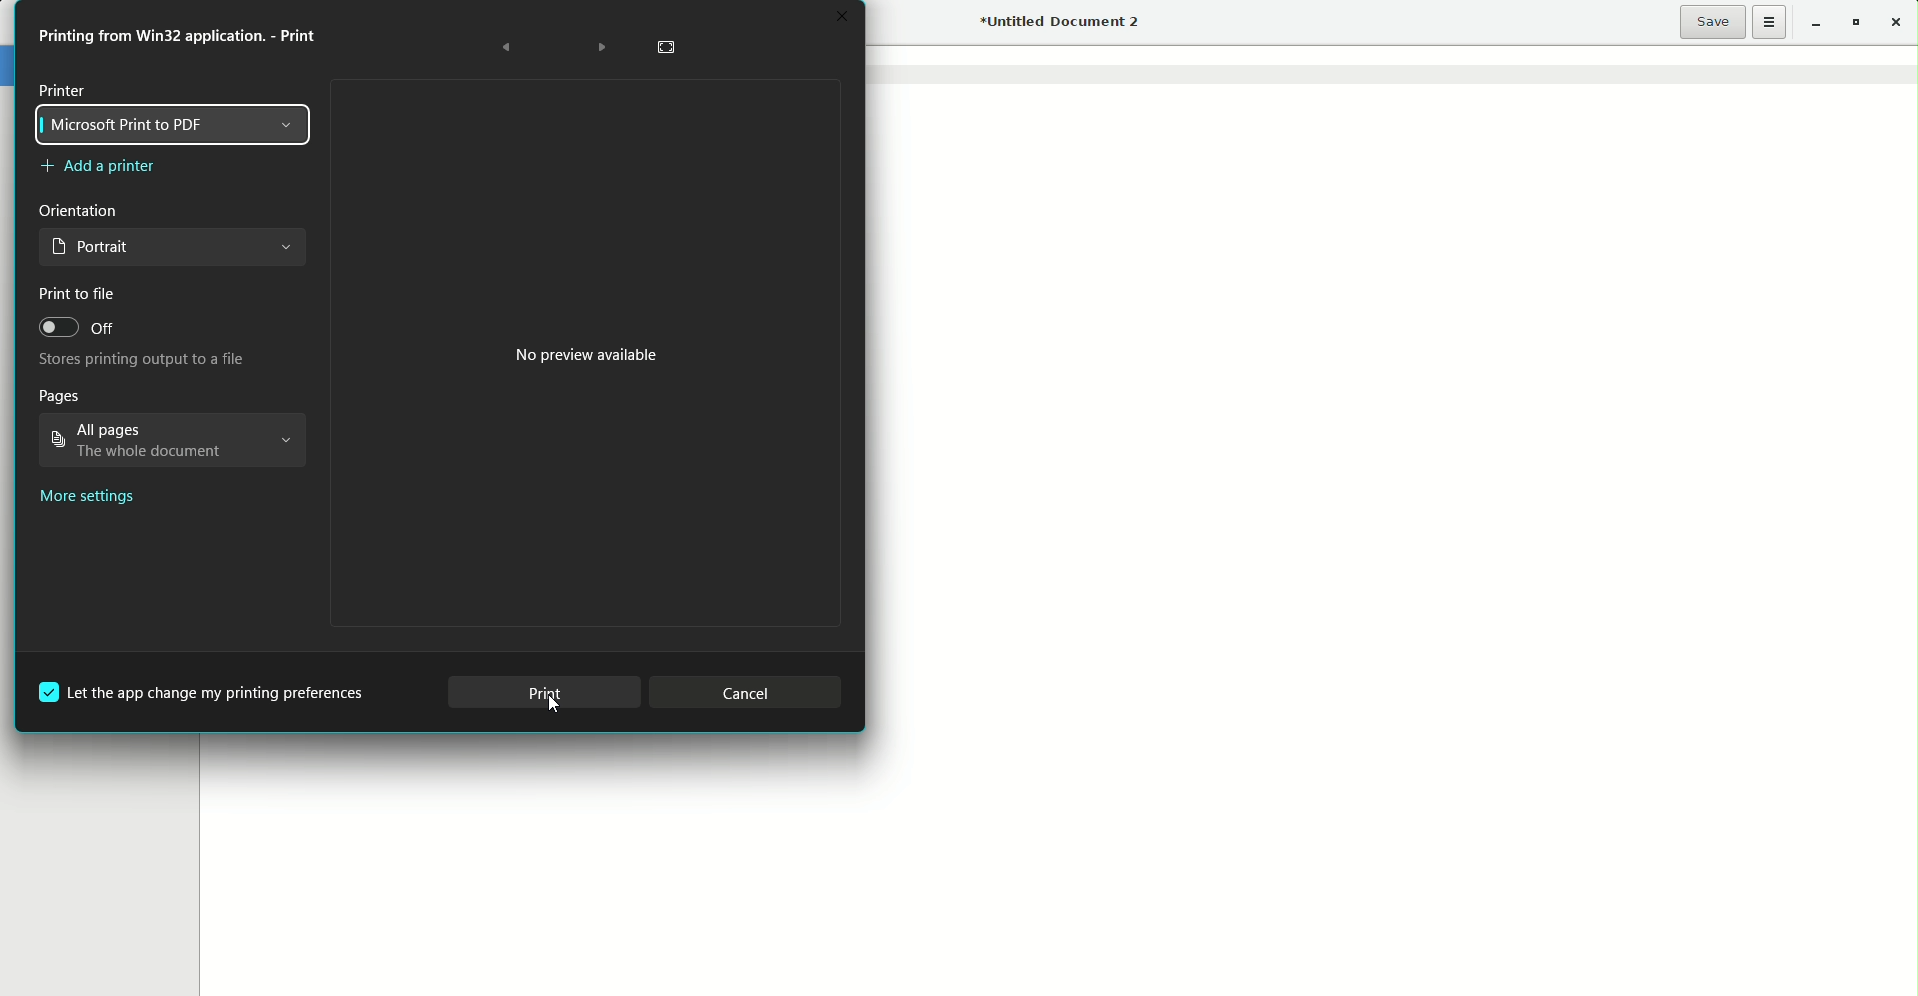 This screenshot has width=1918, height=996. What do you see at coordinates (597, 44) in the screenshot?
I see `Next page` at bounding box center [597, 44].